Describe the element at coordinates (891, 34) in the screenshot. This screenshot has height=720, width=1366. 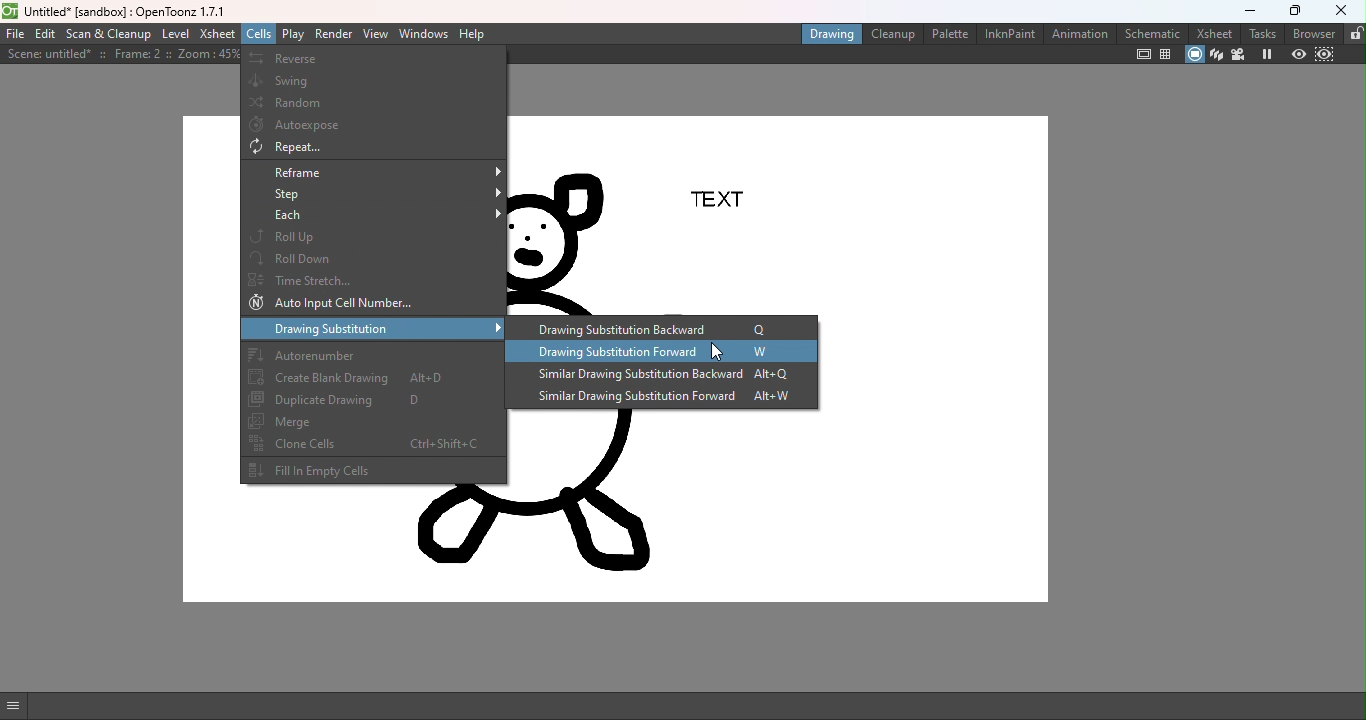
I see `Cleanup` at that location.